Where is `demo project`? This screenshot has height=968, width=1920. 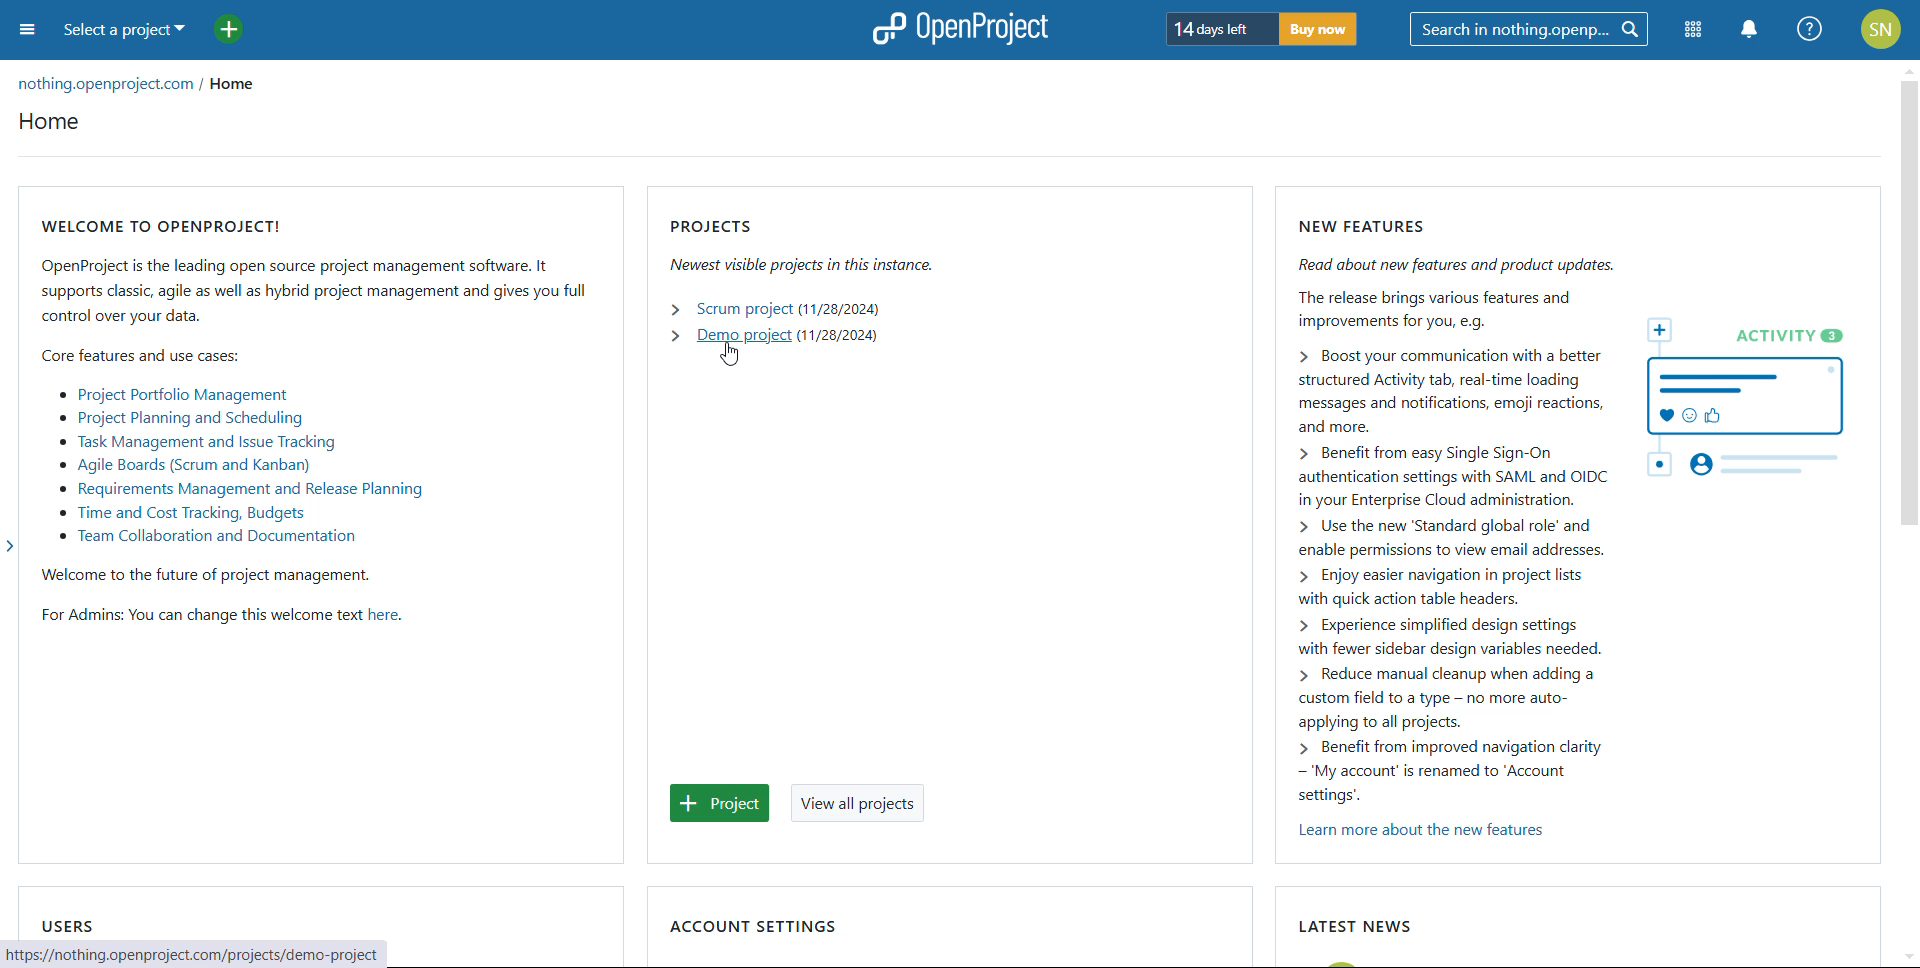
demo project is located at coordinates (743, 335).